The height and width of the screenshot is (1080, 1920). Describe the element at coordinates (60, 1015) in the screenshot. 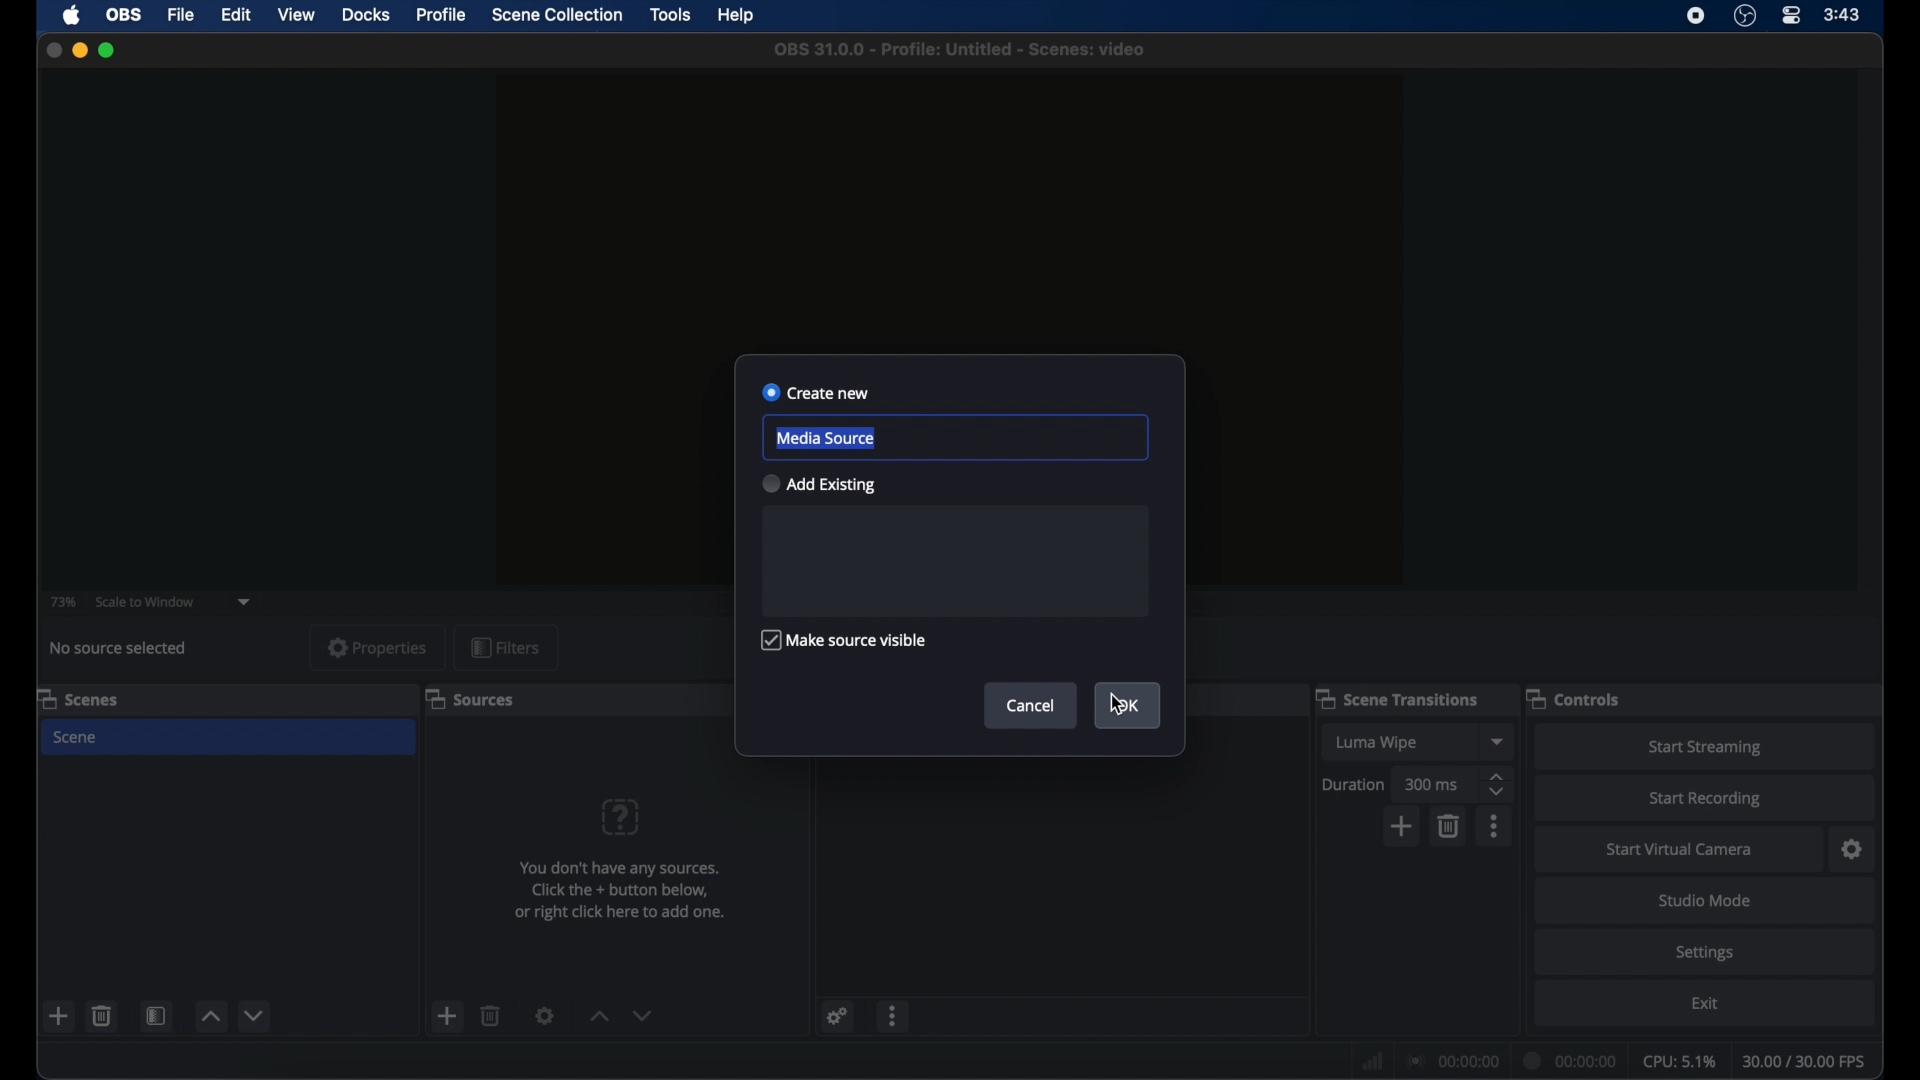

I see `add` at that location.